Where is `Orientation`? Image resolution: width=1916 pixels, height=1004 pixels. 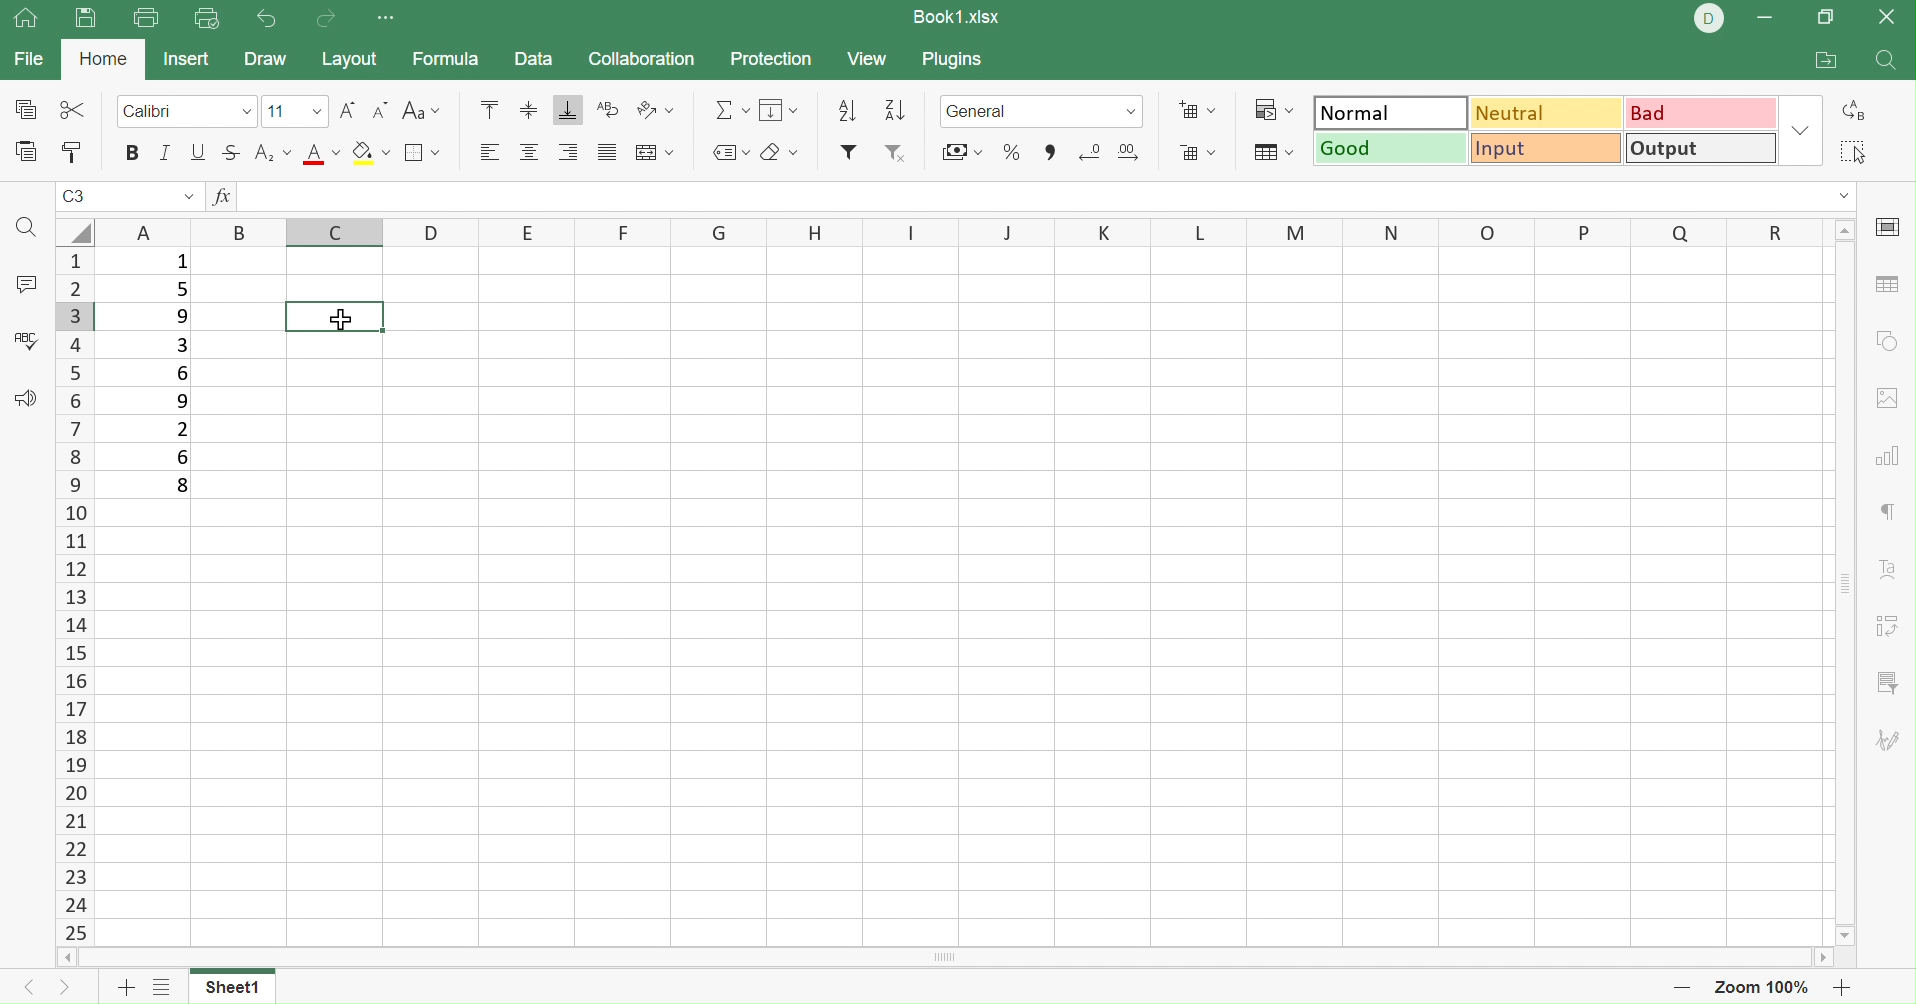 Orientation is located at coordinates (653, 112).